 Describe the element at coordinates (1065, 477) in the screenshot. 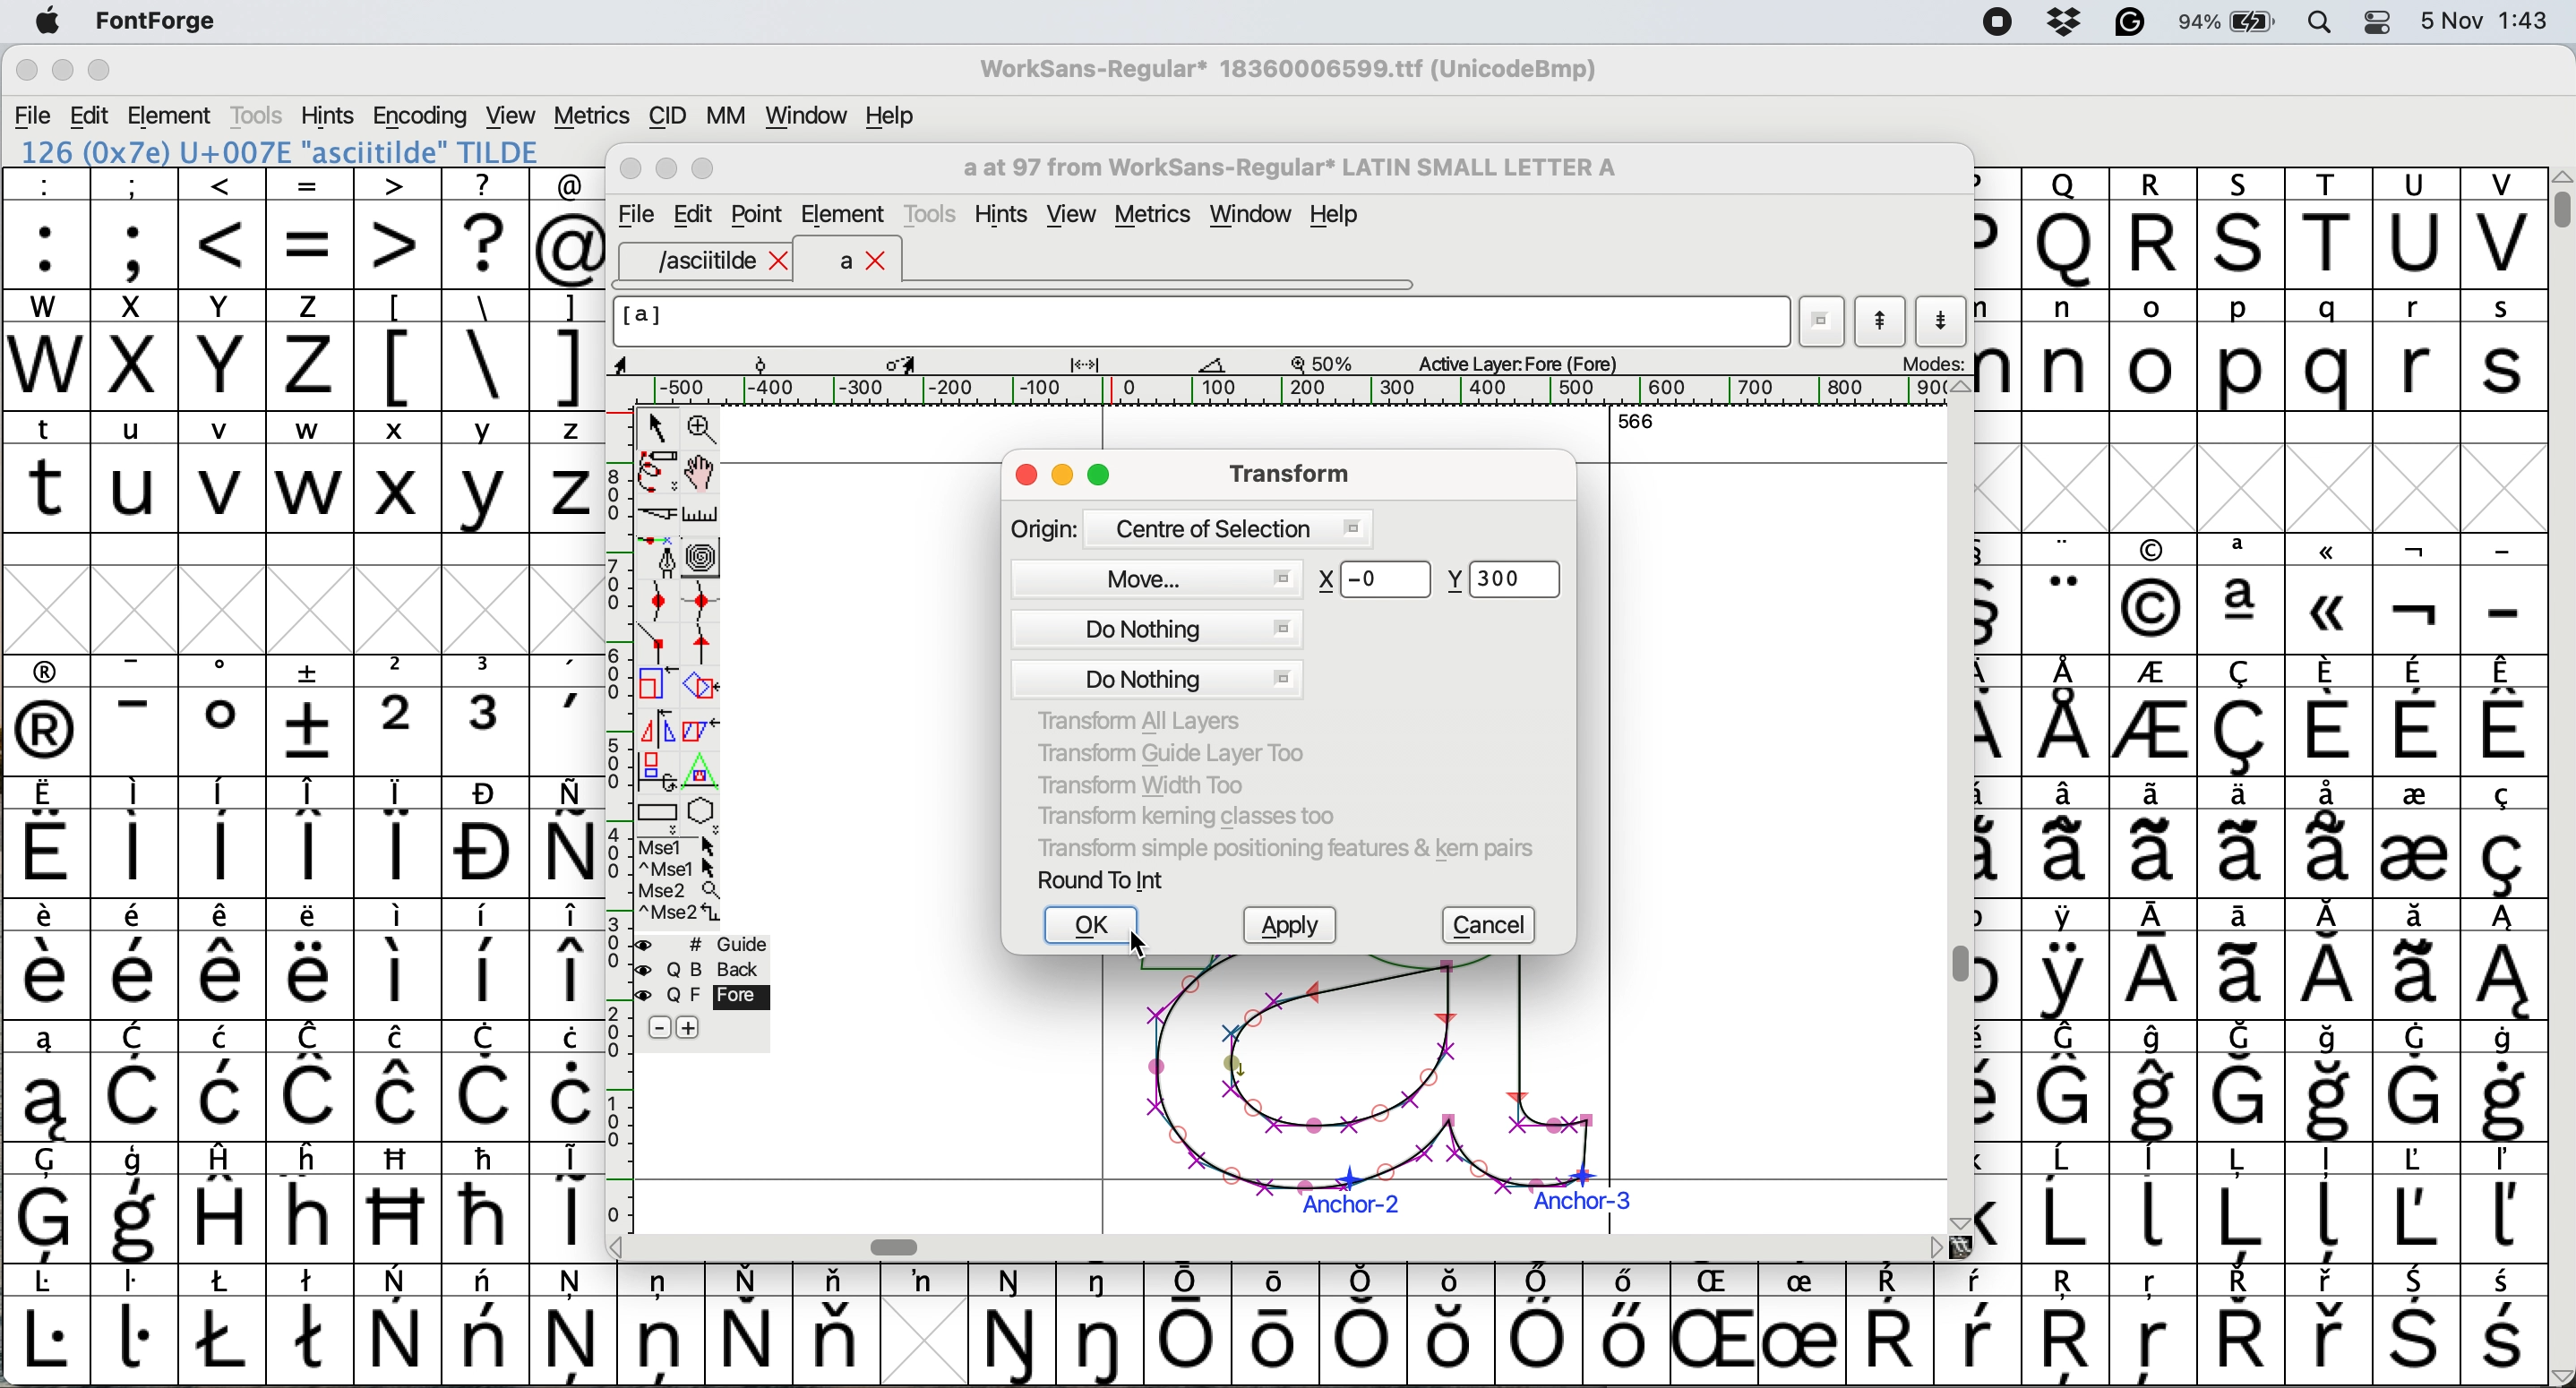

I see `minimise` at that location.